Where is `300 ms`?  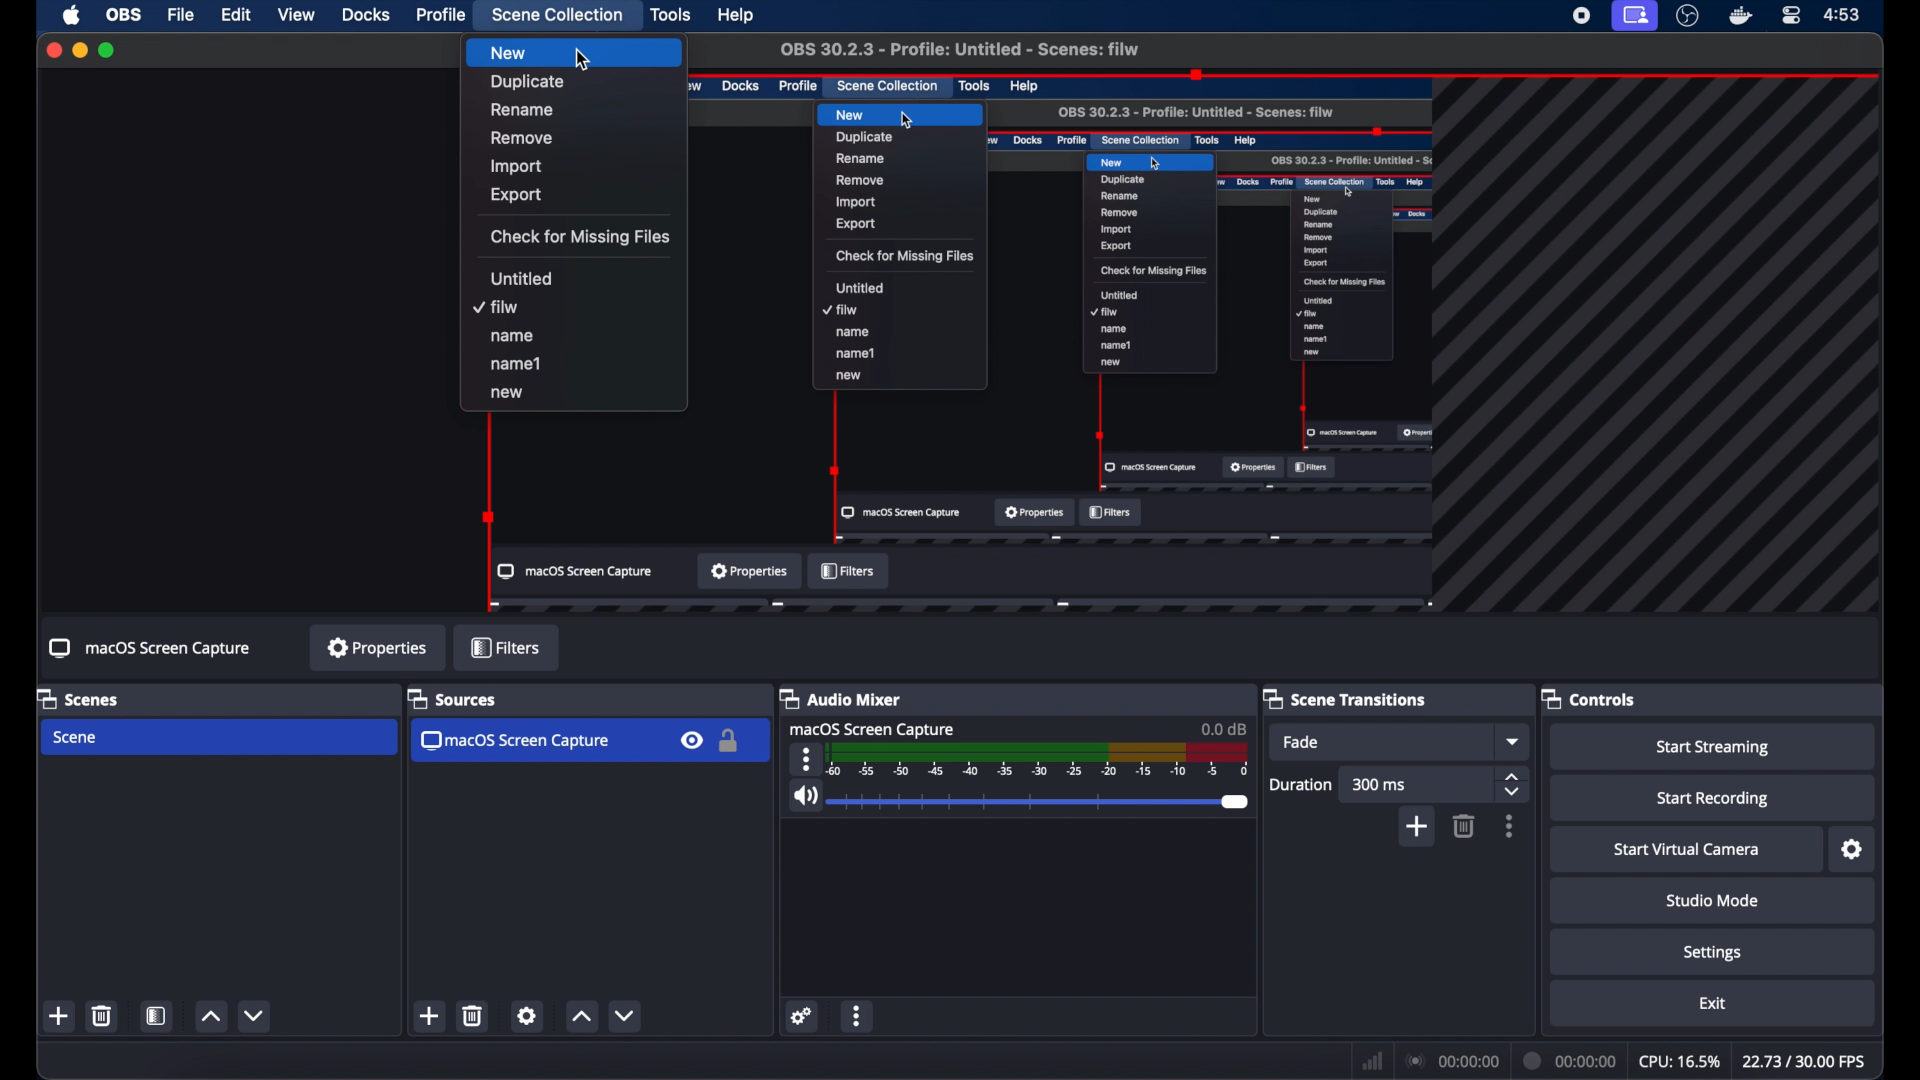
300 ms is located at coordinates (1379, 783).